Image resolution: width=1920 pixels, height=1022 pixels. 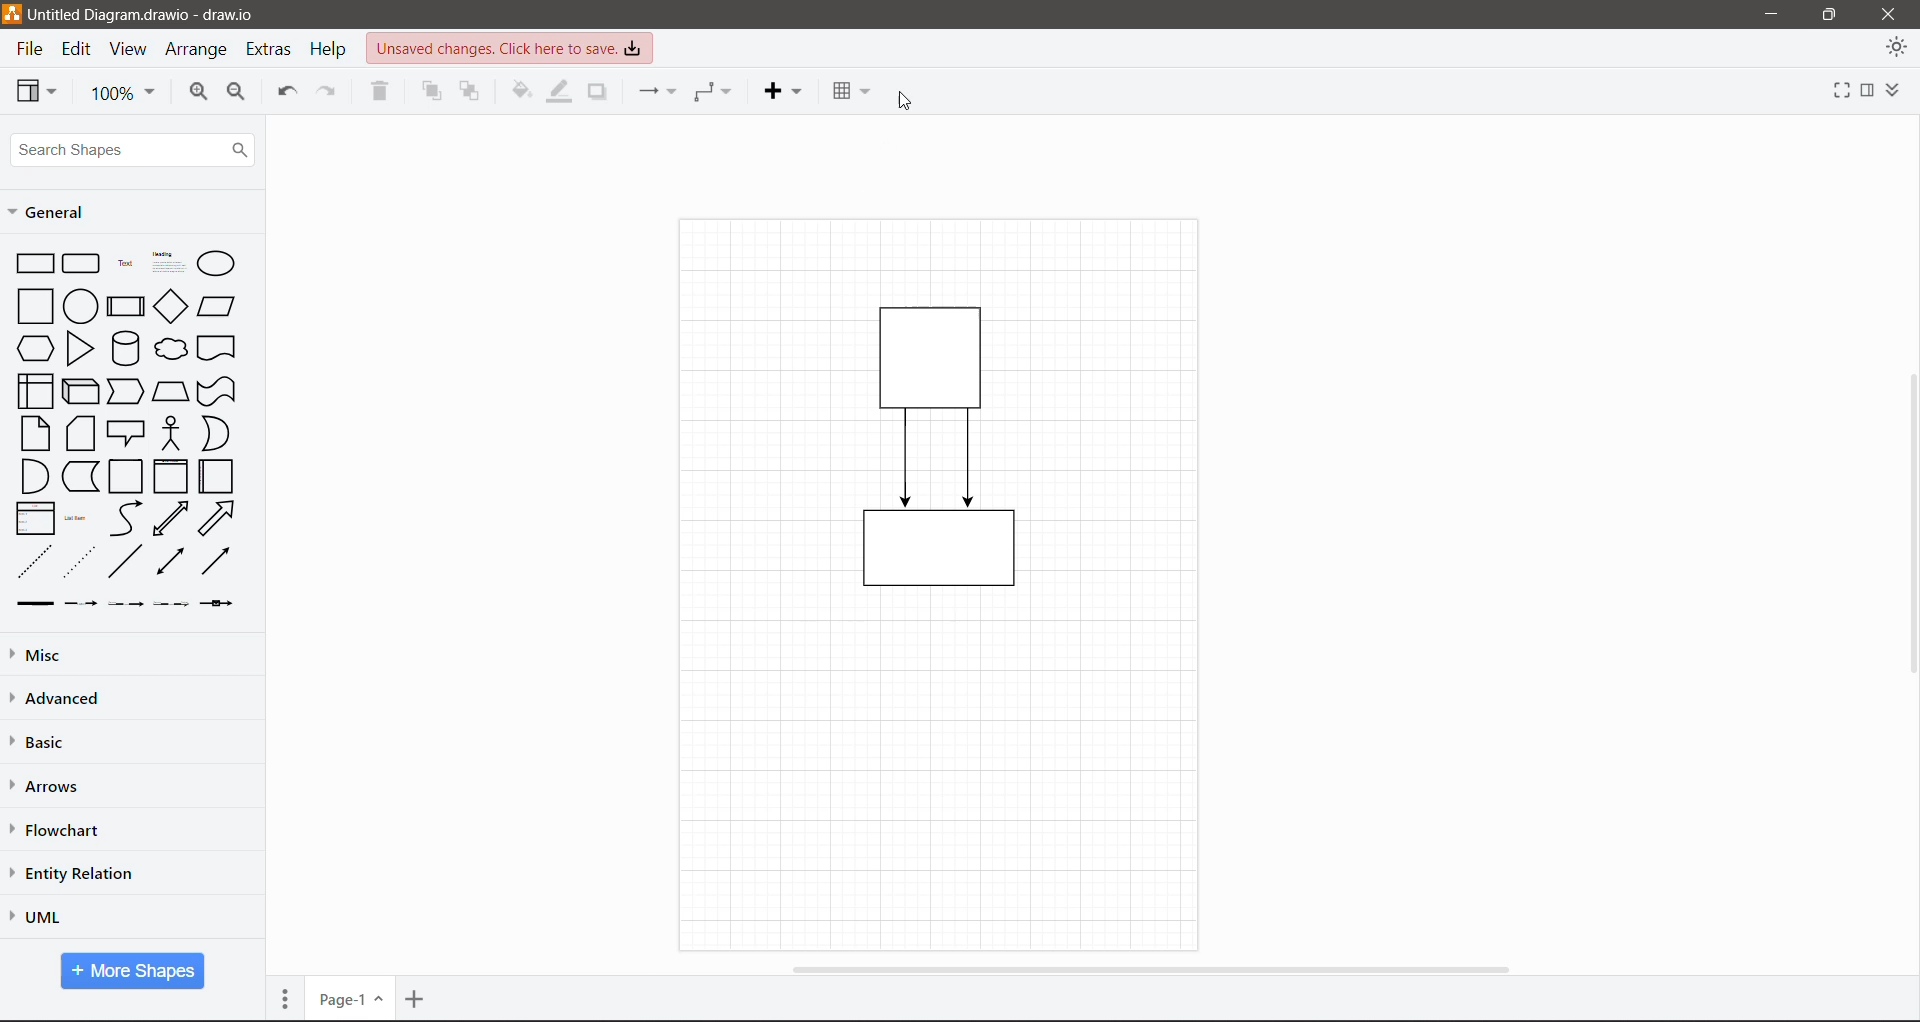 What do you see at coordinates (28, 50) in the screenshot?
I see `File` at bounding box center [28, 50].